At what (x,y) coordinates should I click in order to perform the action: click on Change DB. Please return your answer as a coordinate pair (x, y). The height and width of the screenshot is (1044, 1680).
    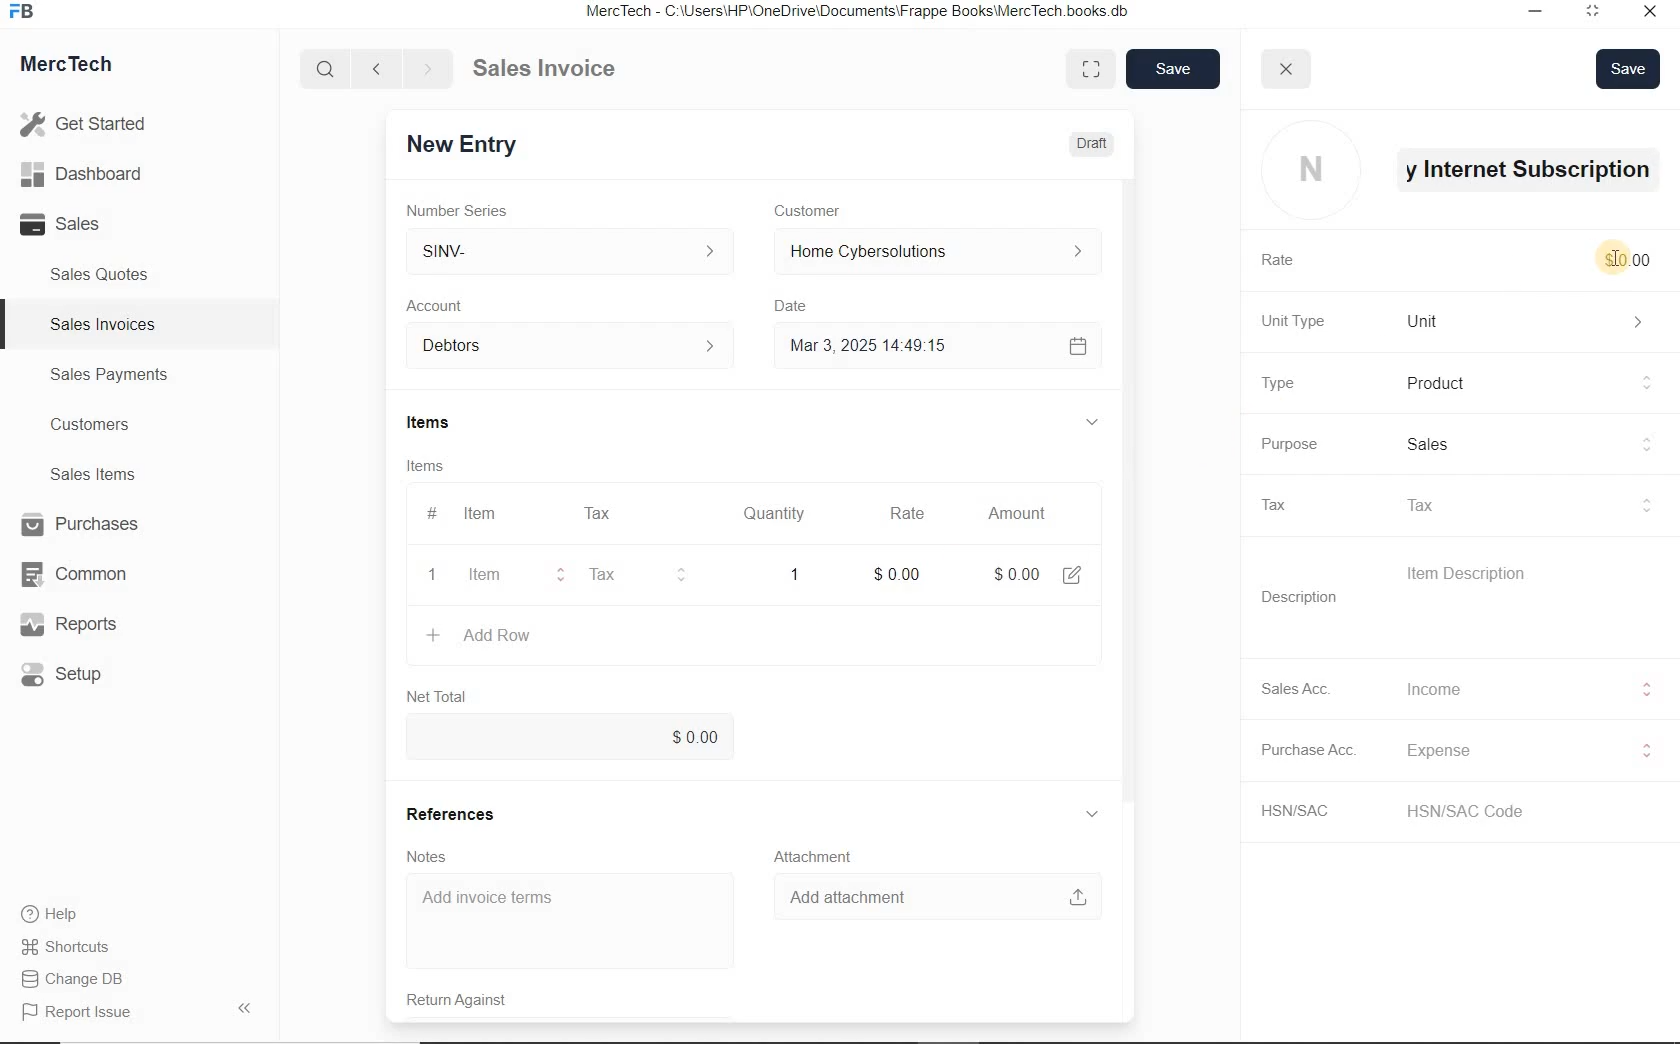
    Looking at the image, I should click on (75, 979).